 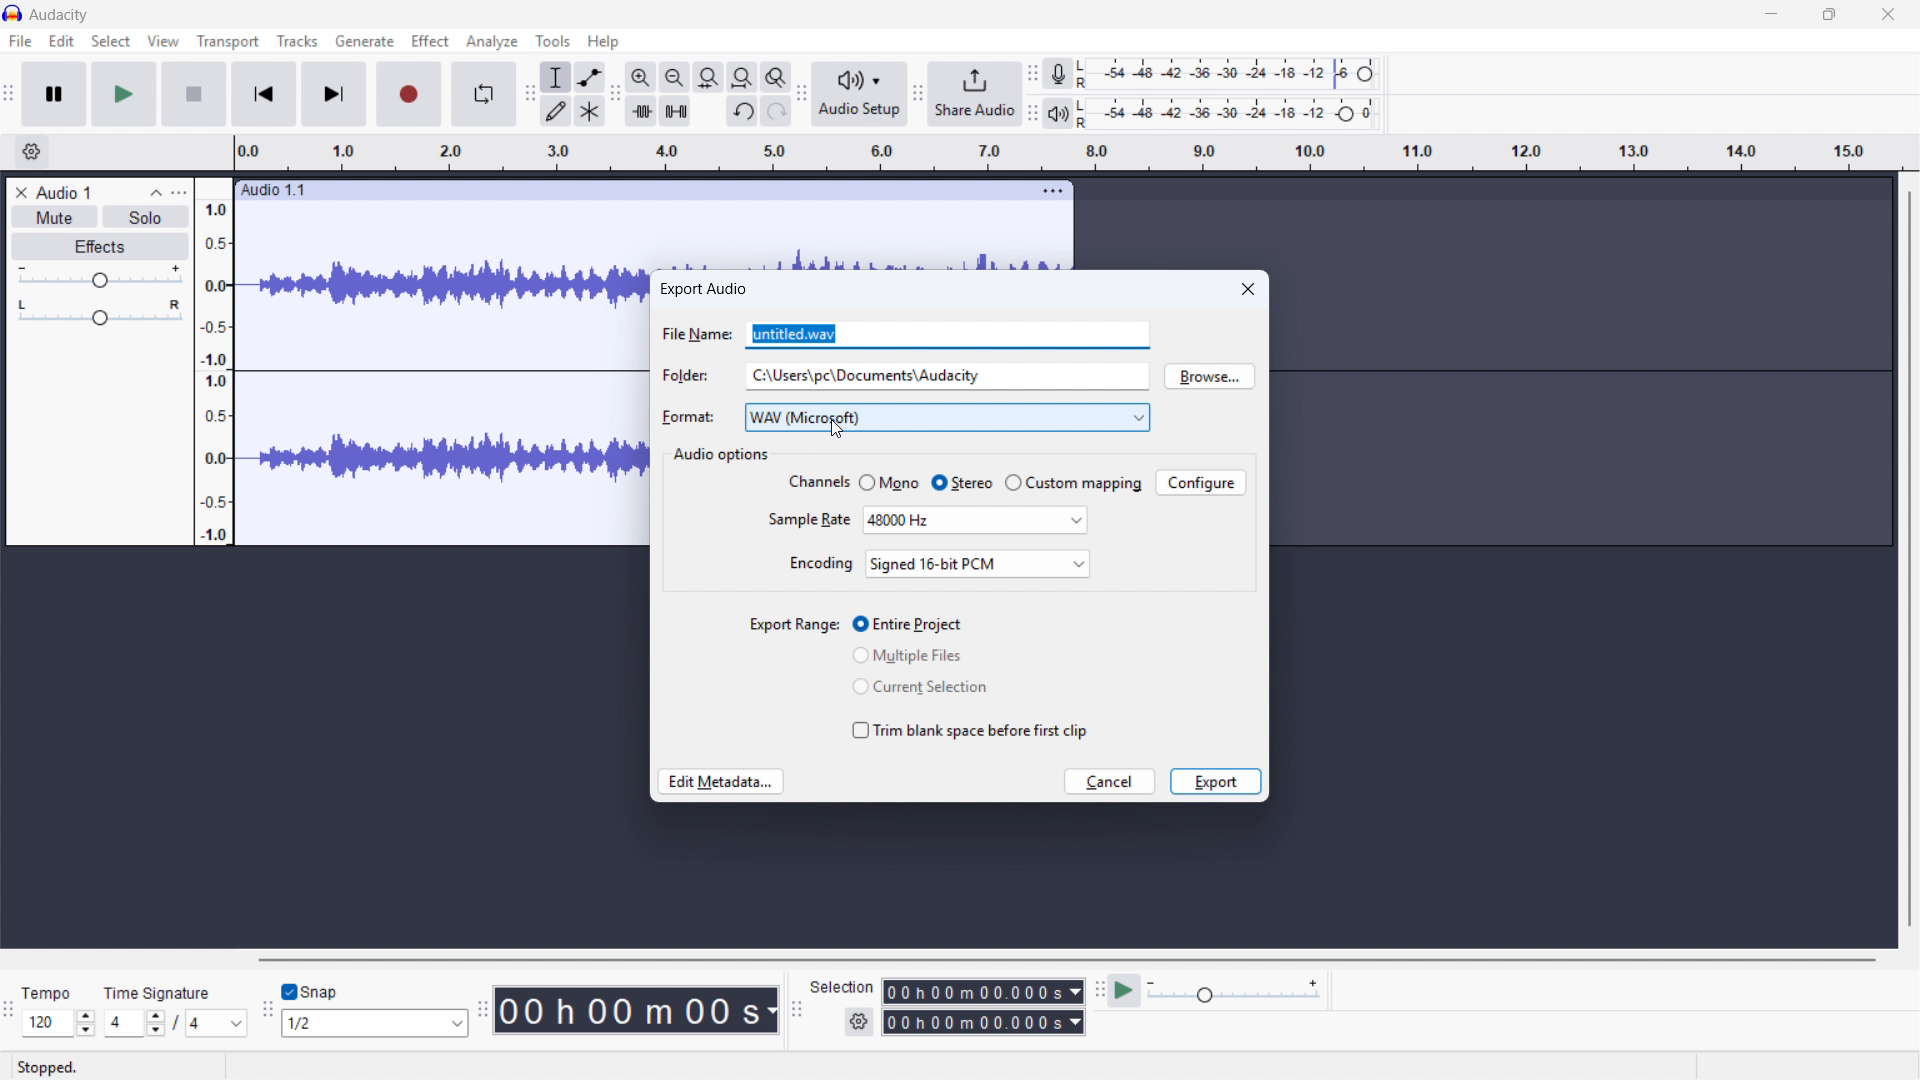 I want to click on Mute , so click(x=53, y=216).